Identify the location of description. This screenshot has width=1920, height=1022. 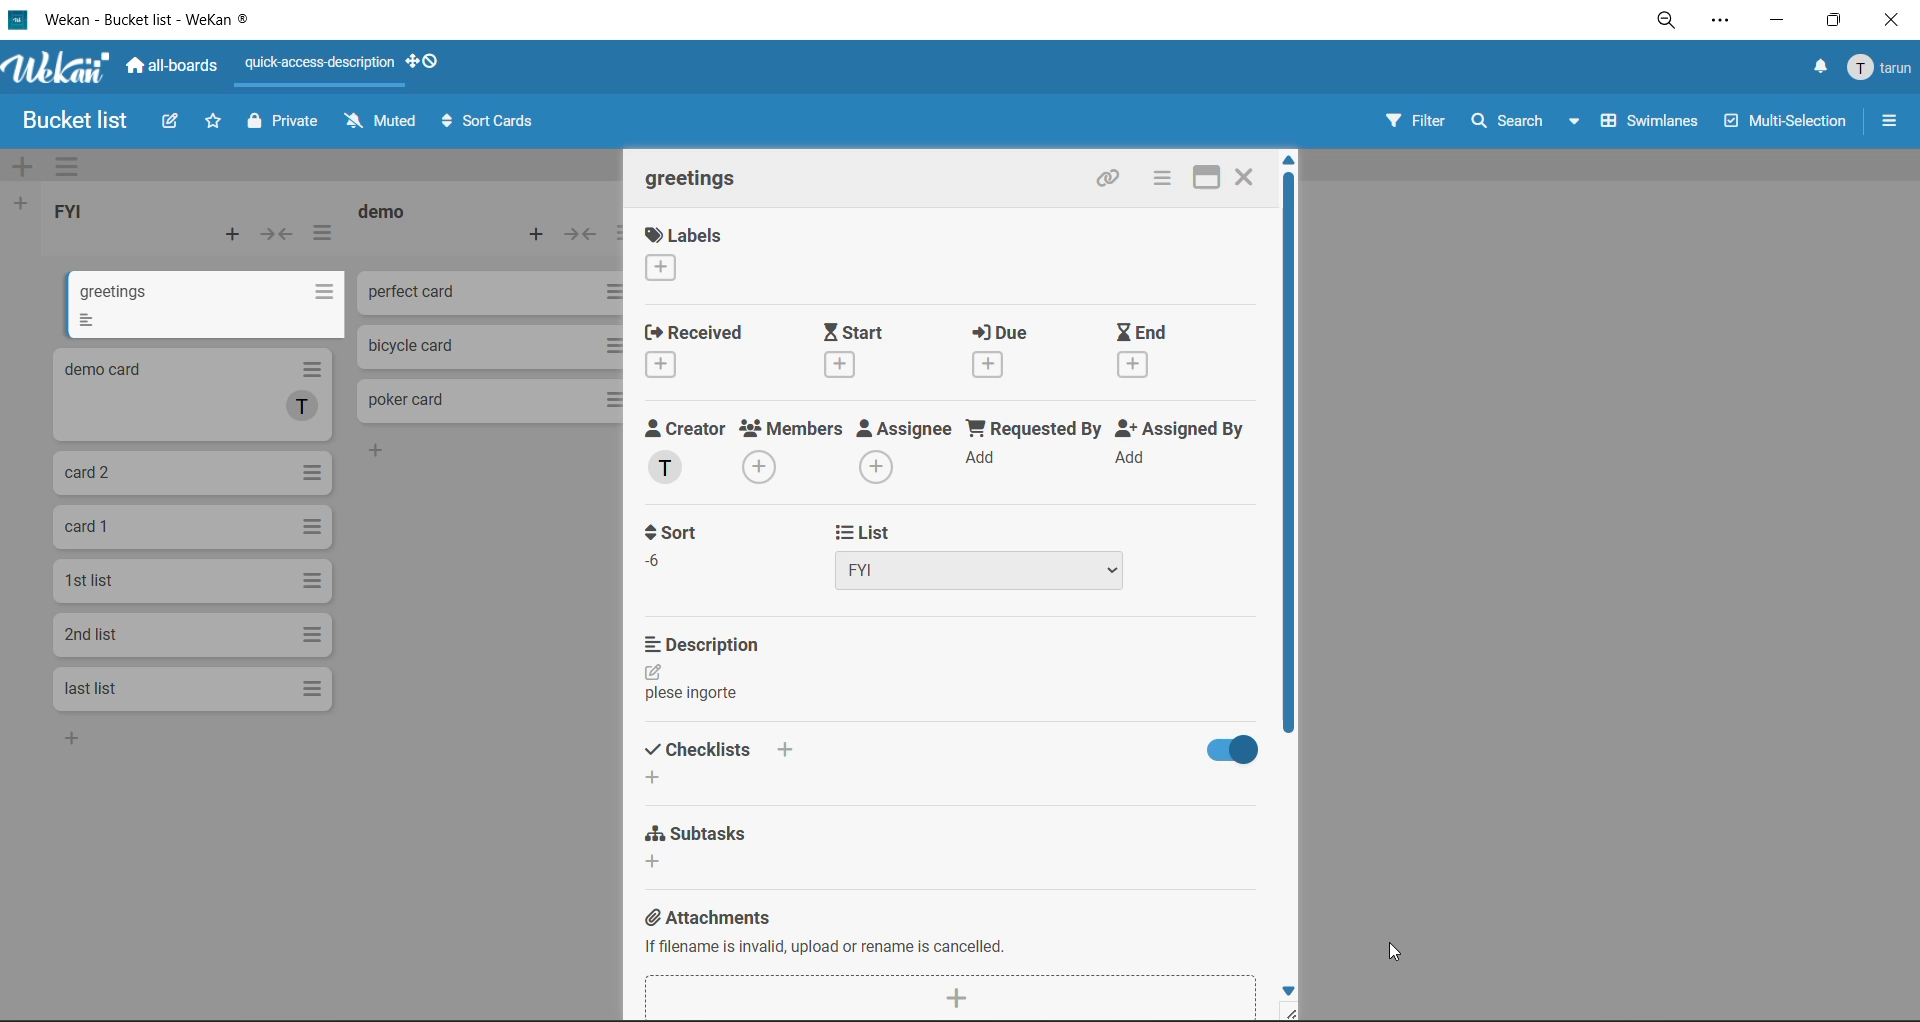
(705, 644).